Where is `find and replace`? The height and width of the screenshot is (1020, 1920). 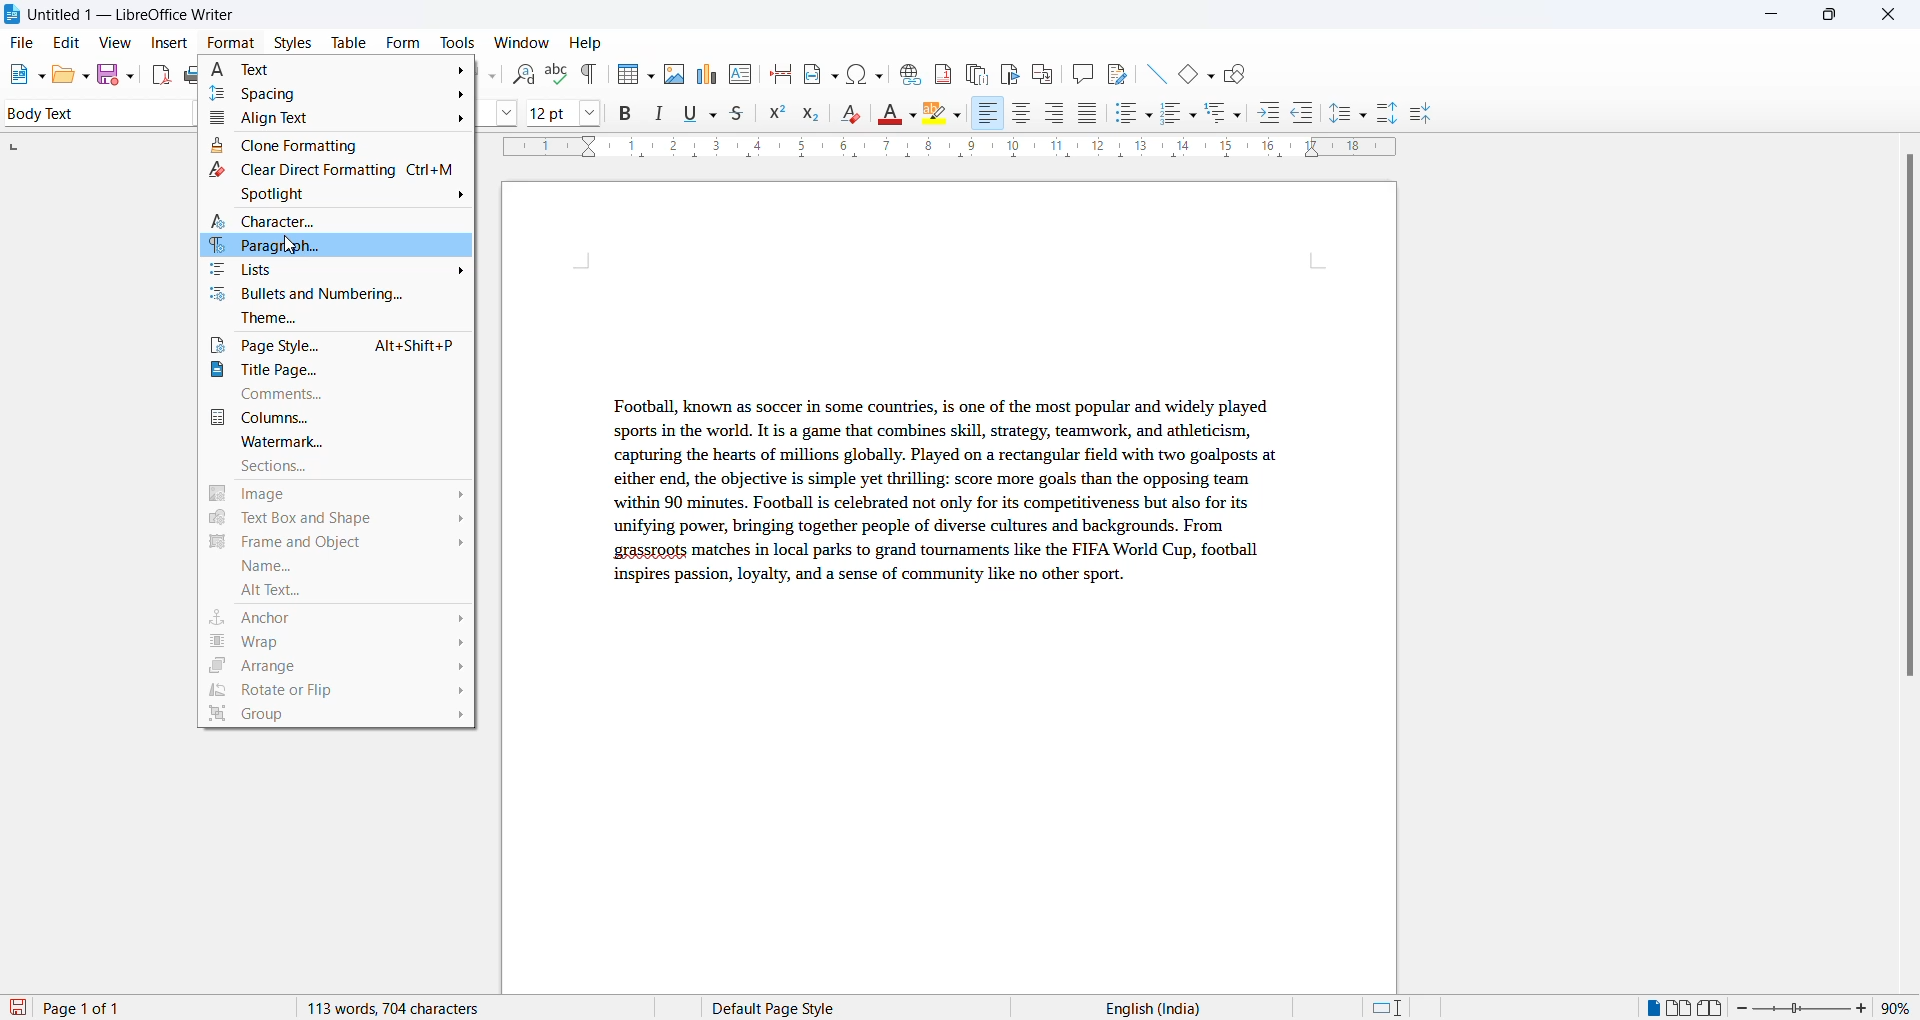
find and replace is located at coordinates (520, 72).